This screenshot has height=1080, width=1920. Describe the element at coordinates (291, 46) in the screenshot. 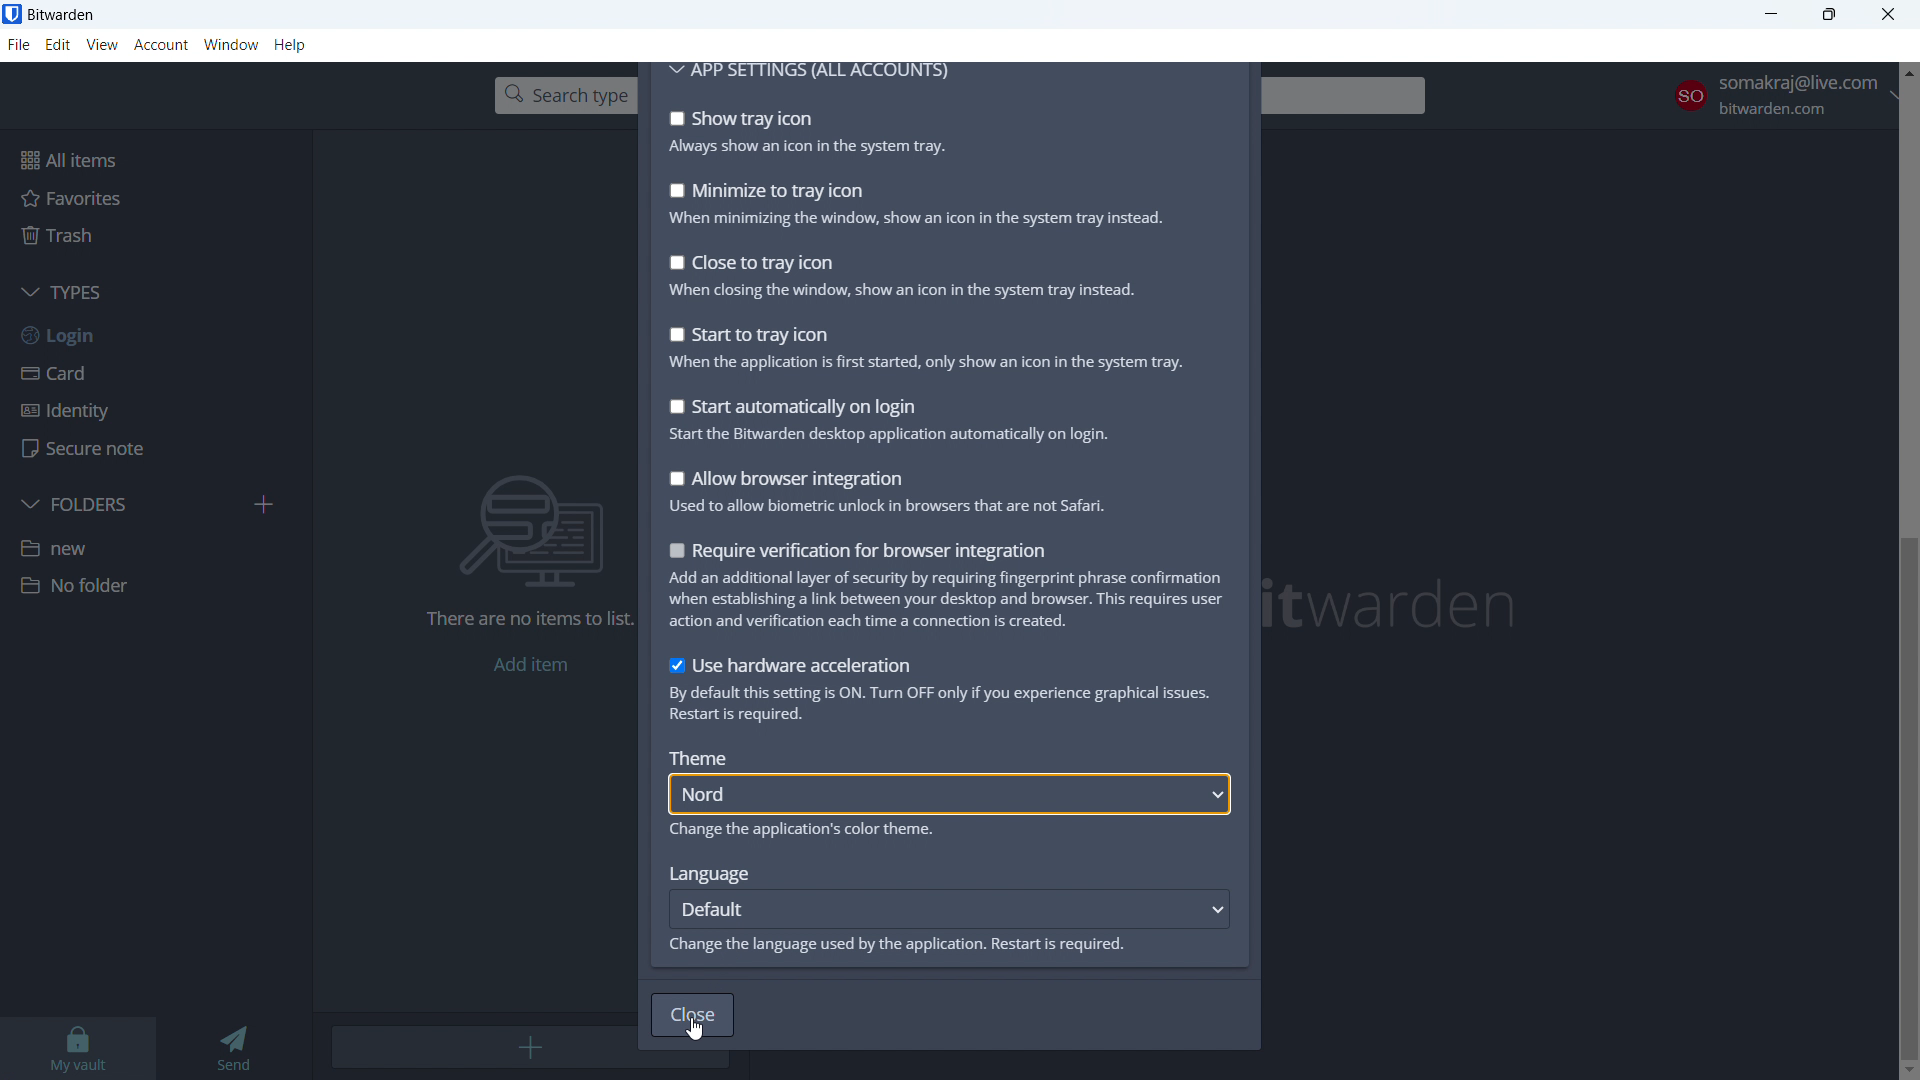

I see `help` at that location.